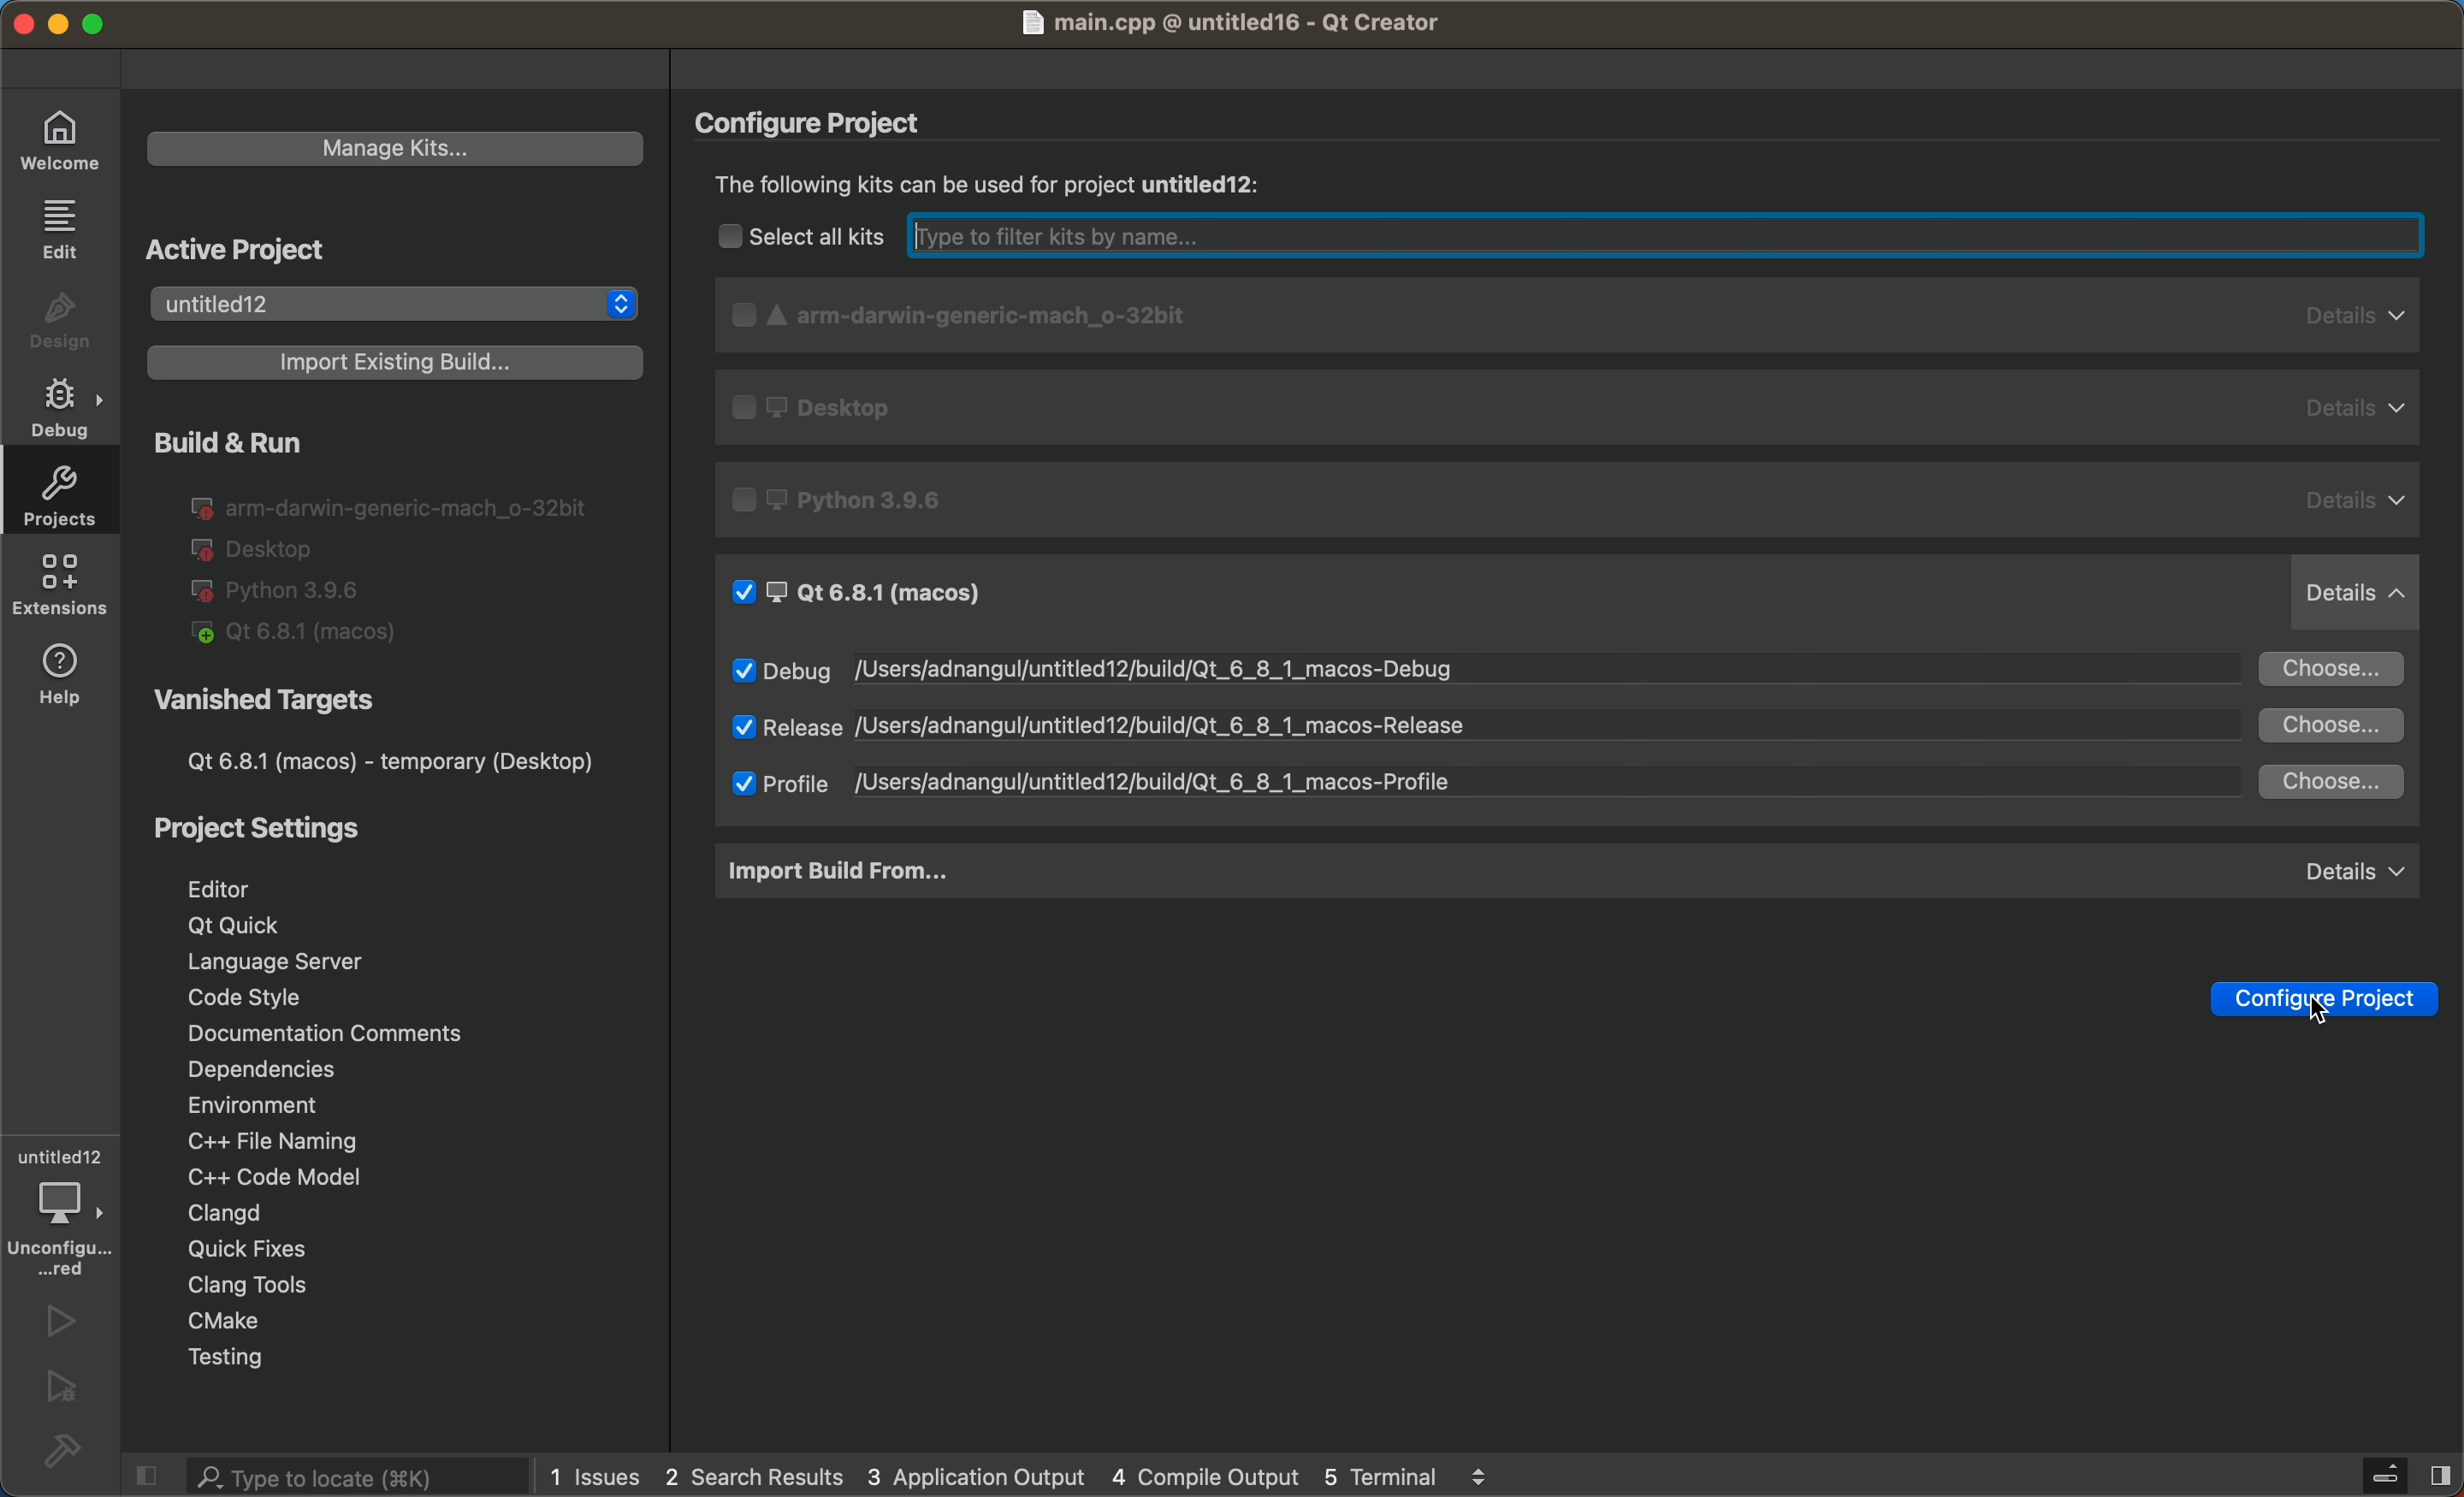 This screenshot has width=2464, height=1497. I want to click on logs, so click(1048, 1475).